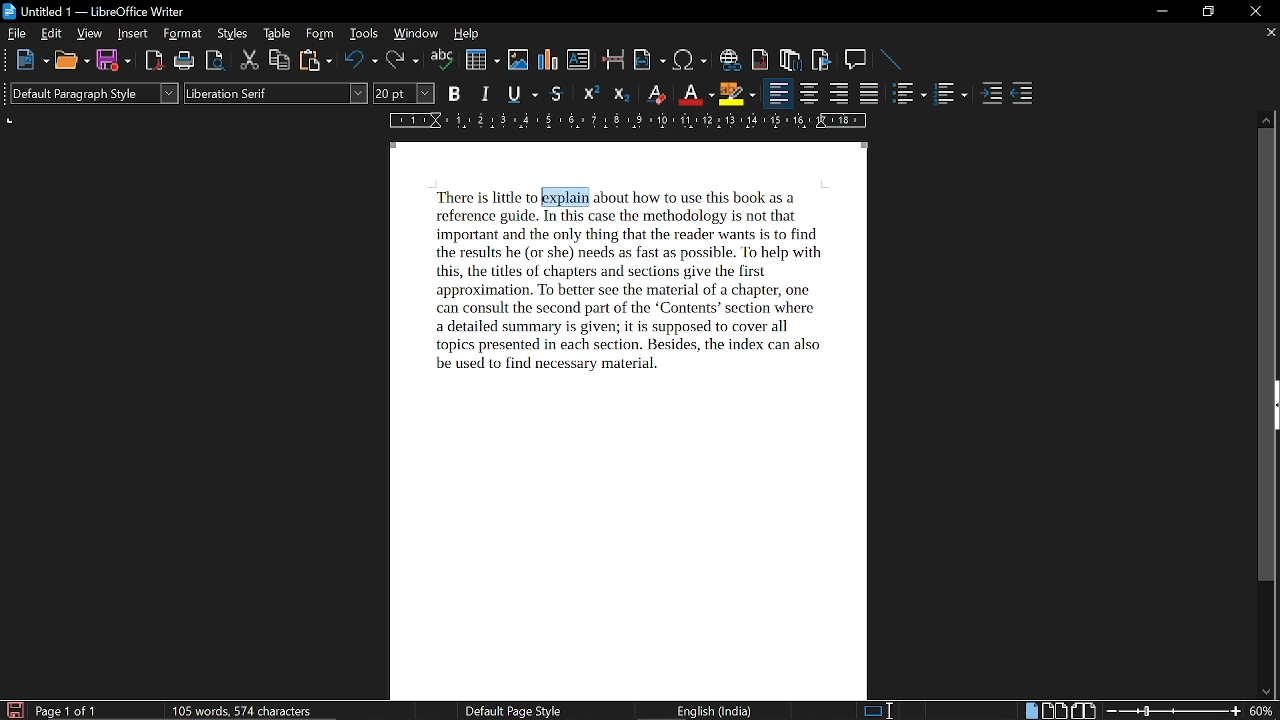  What do you see at coordinates (1210, 11) in the screenshot?
I see `restore down` at bounding box center [1210, 11].